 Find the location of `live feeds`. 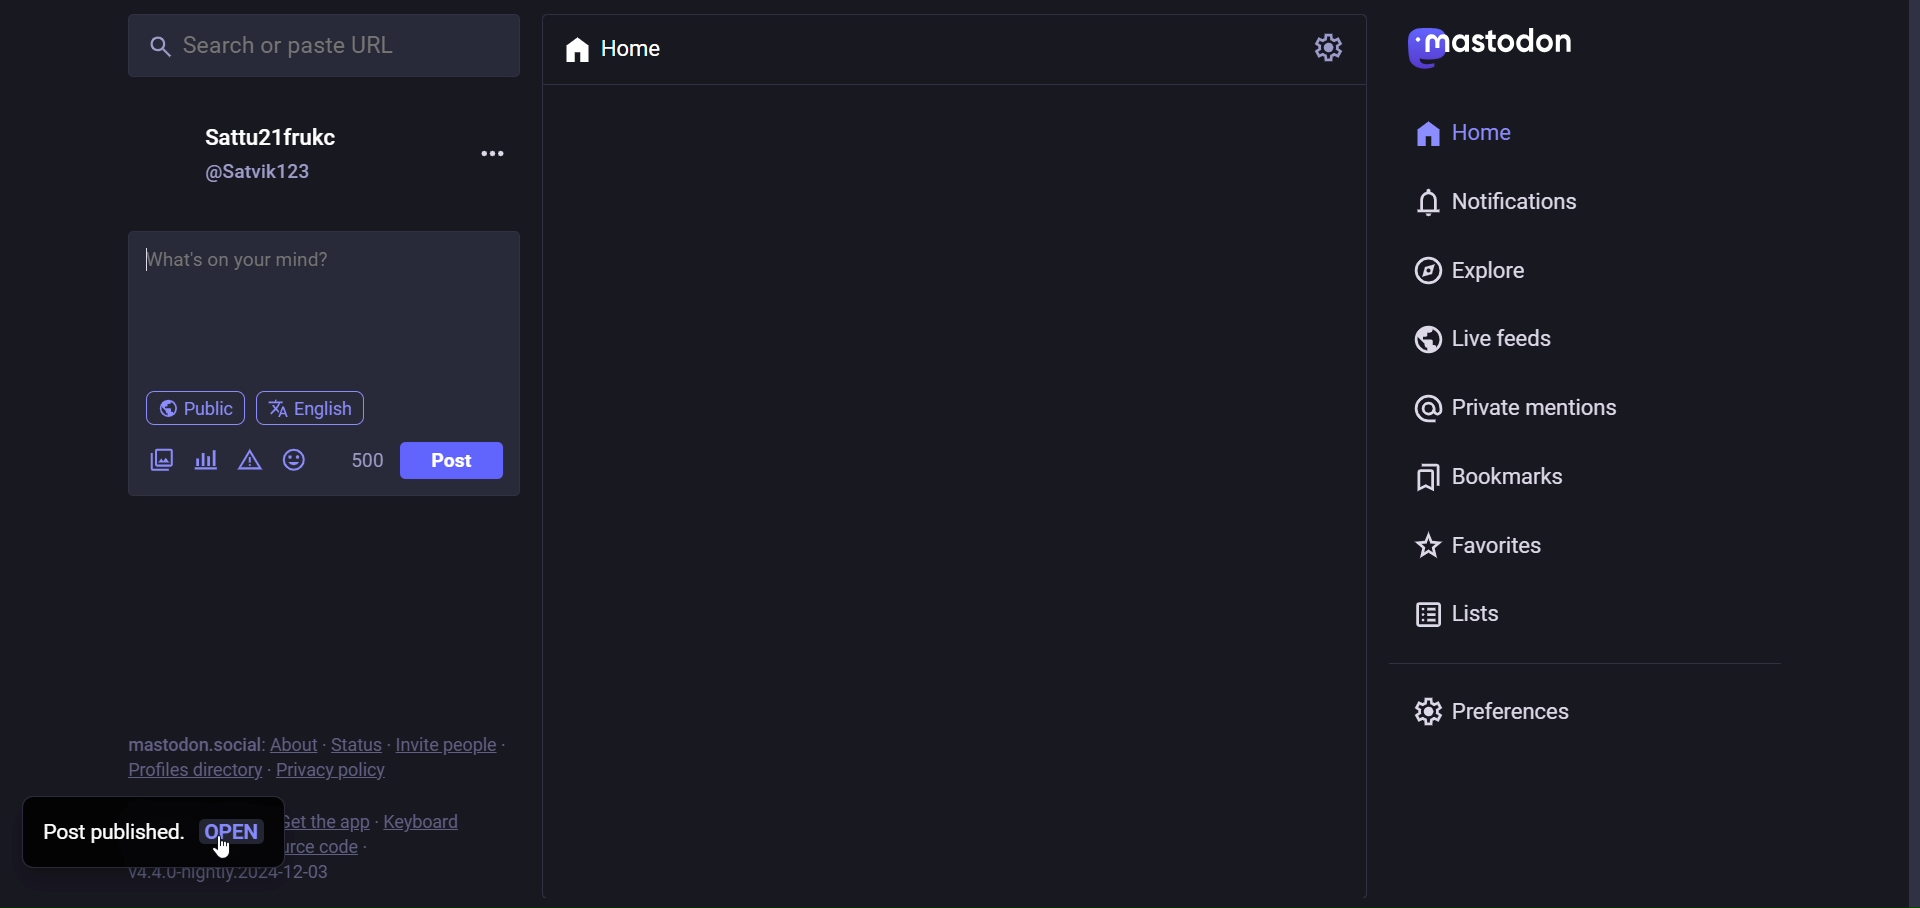

live feeds is located at coordinates (1477, 343).